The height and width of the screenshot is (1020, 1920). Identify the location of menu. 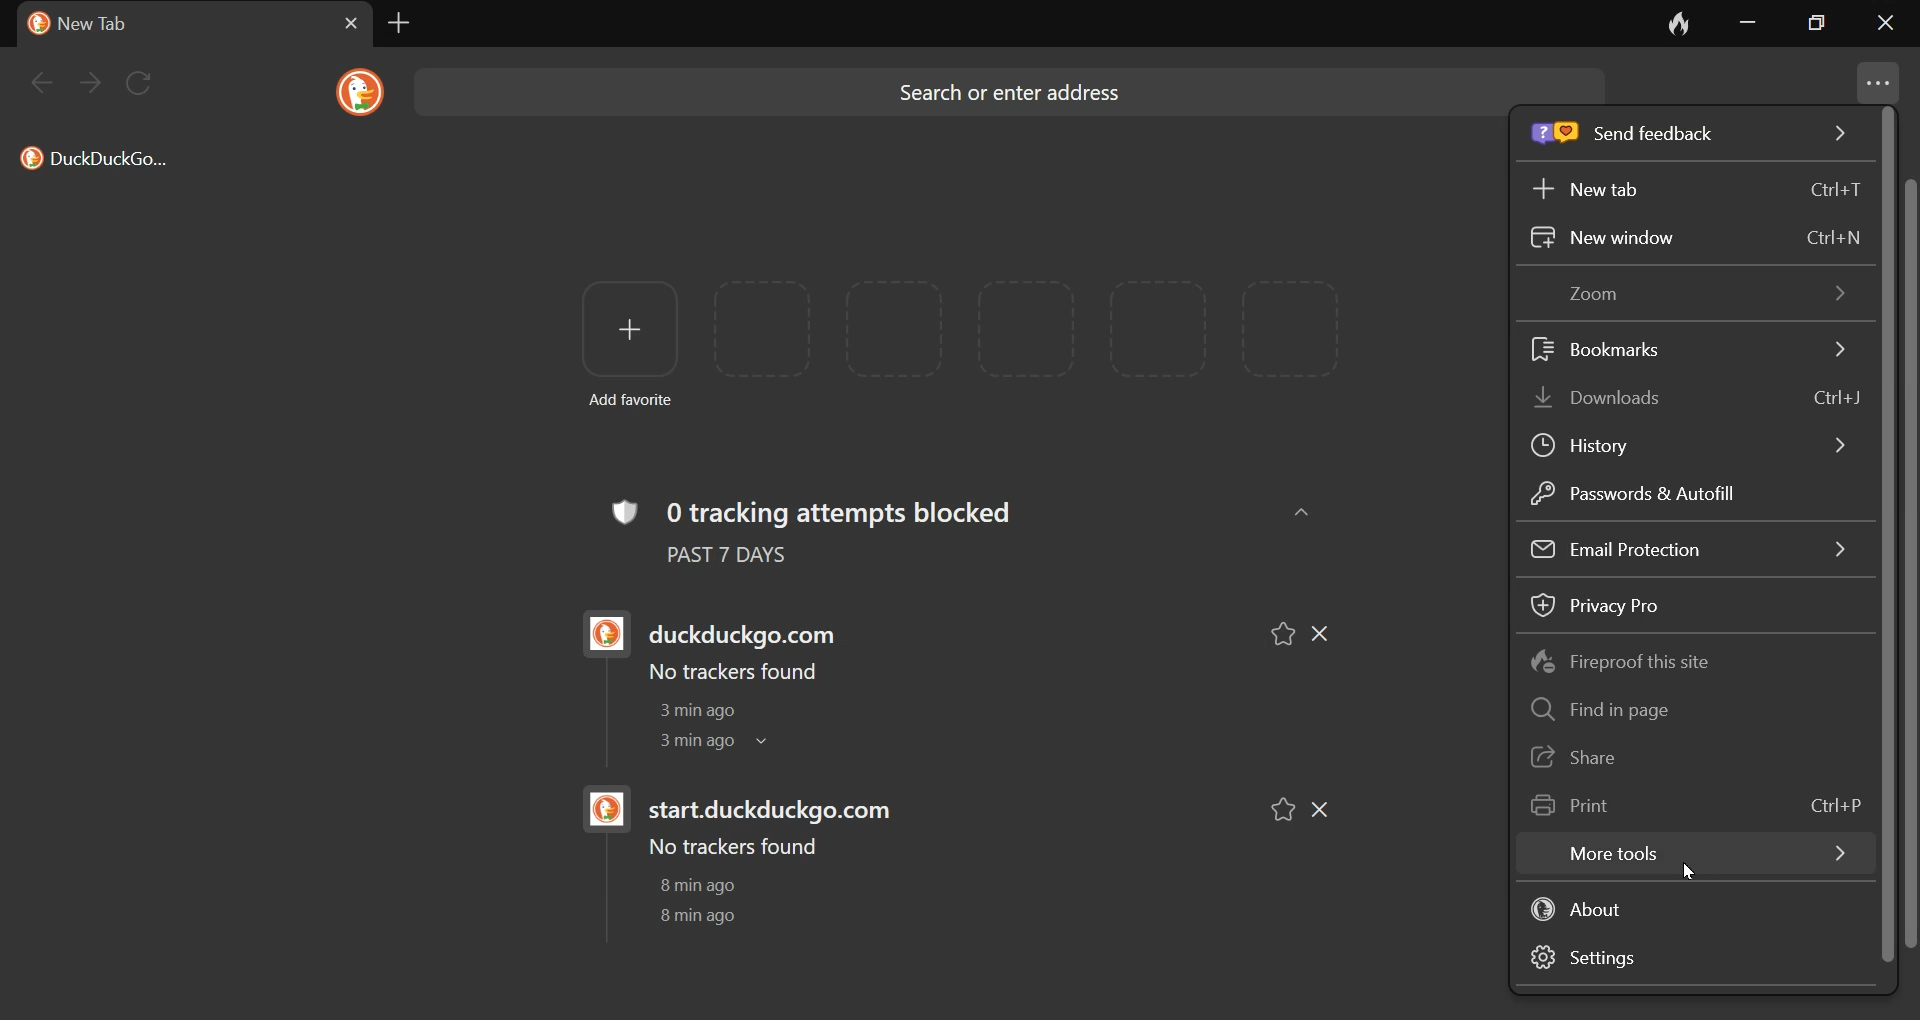
(1877, 79).